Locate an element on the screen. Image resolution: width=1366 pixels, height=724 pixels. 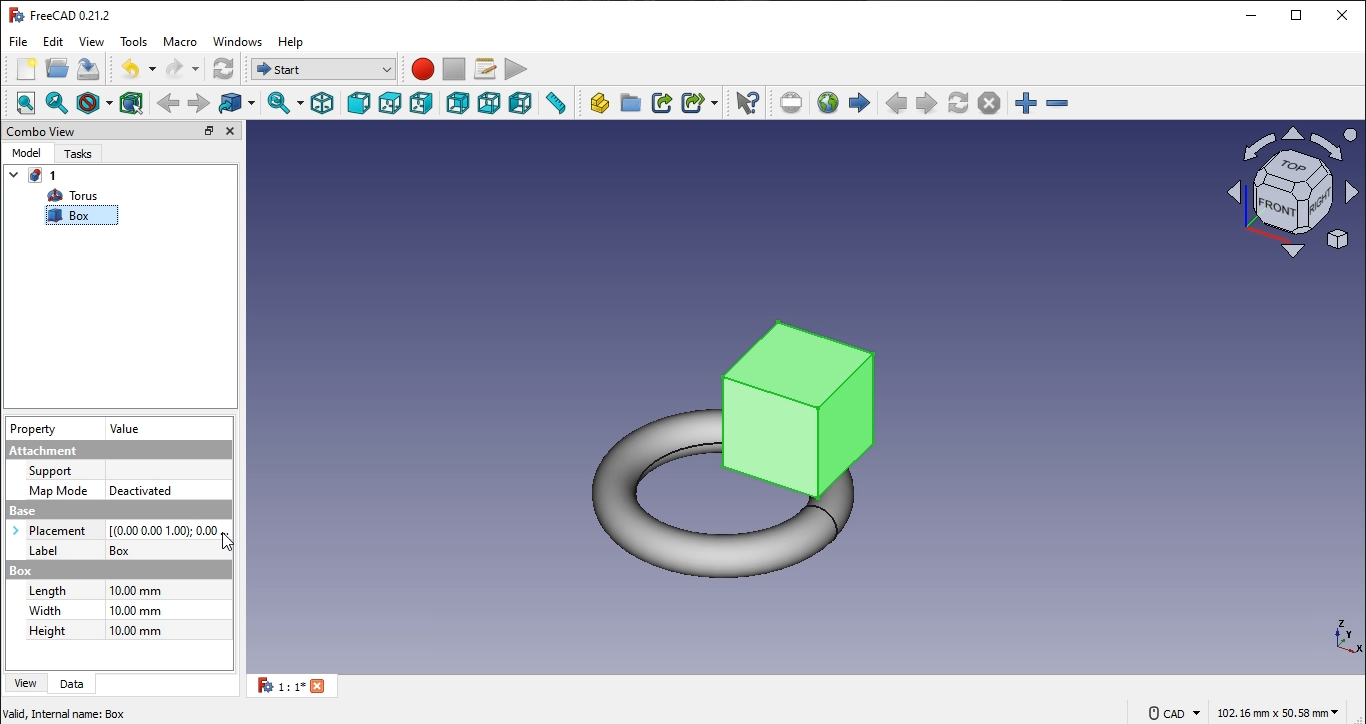
workbench is located at coordinates (320, 67).